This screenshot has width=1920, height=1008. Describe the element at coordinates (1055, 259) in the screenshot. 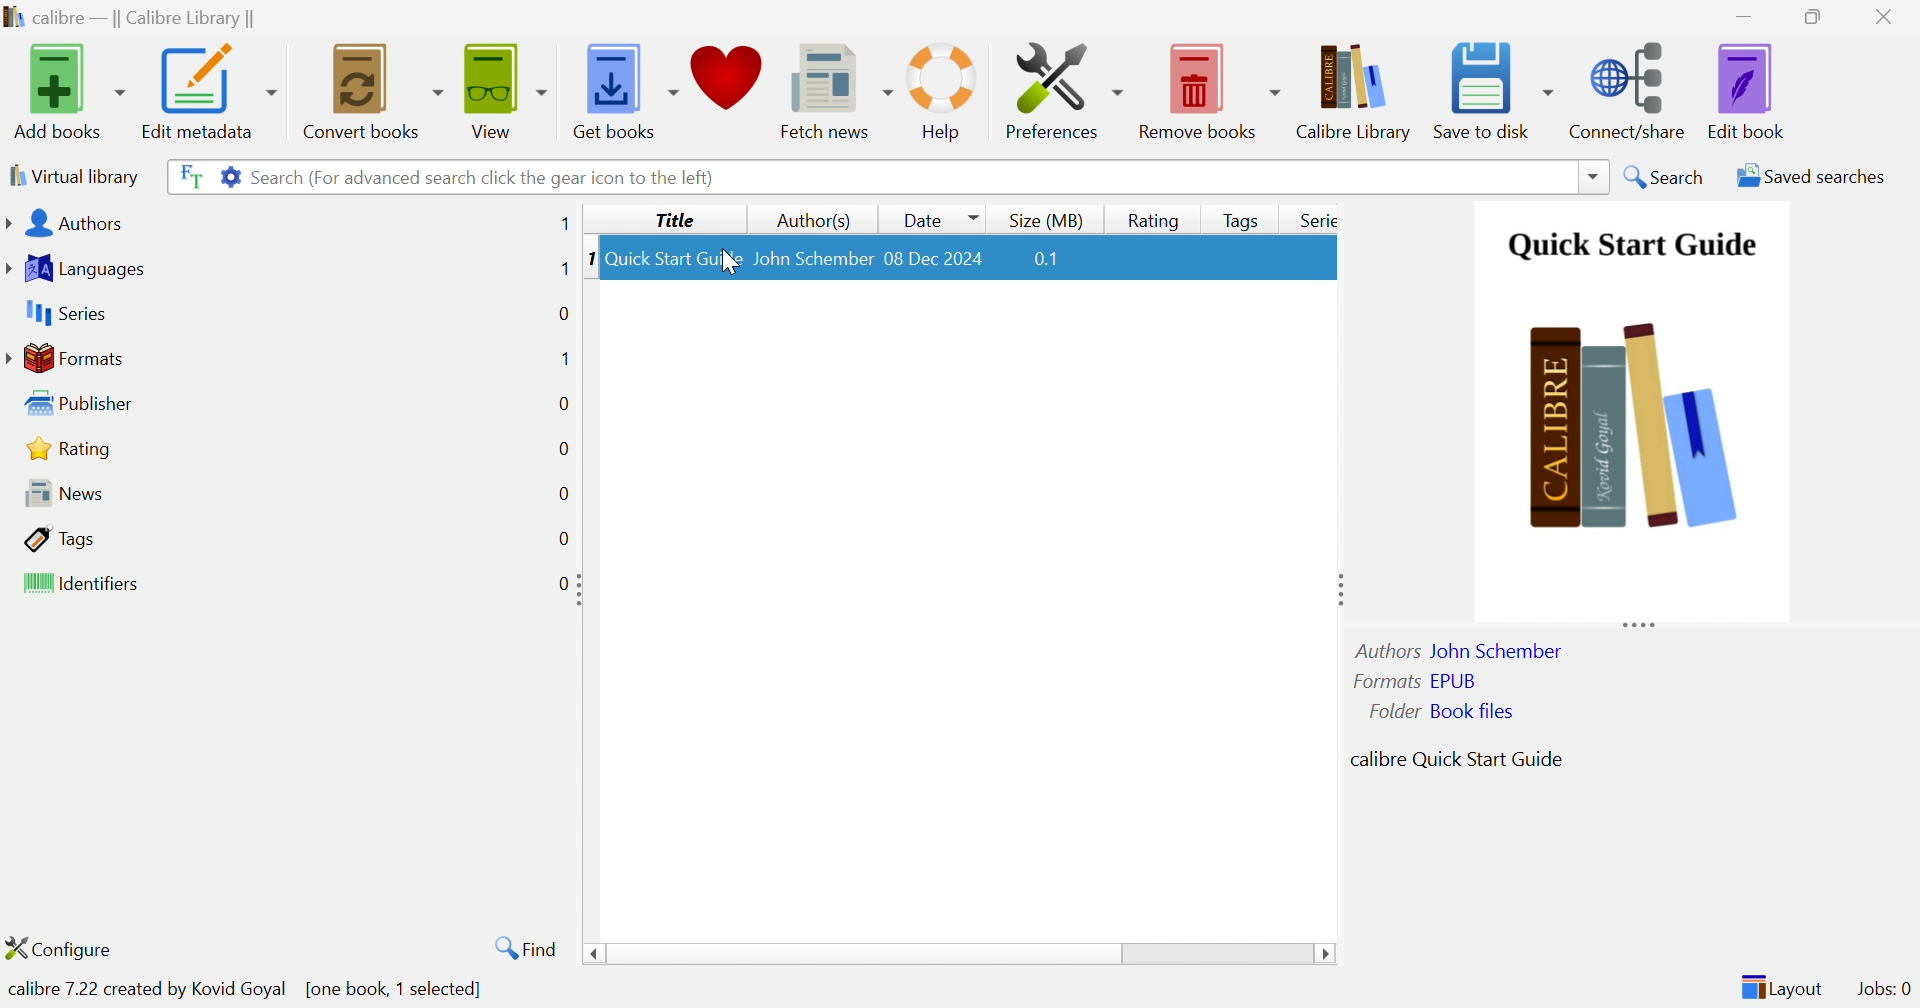

I see `0.1` at that location.